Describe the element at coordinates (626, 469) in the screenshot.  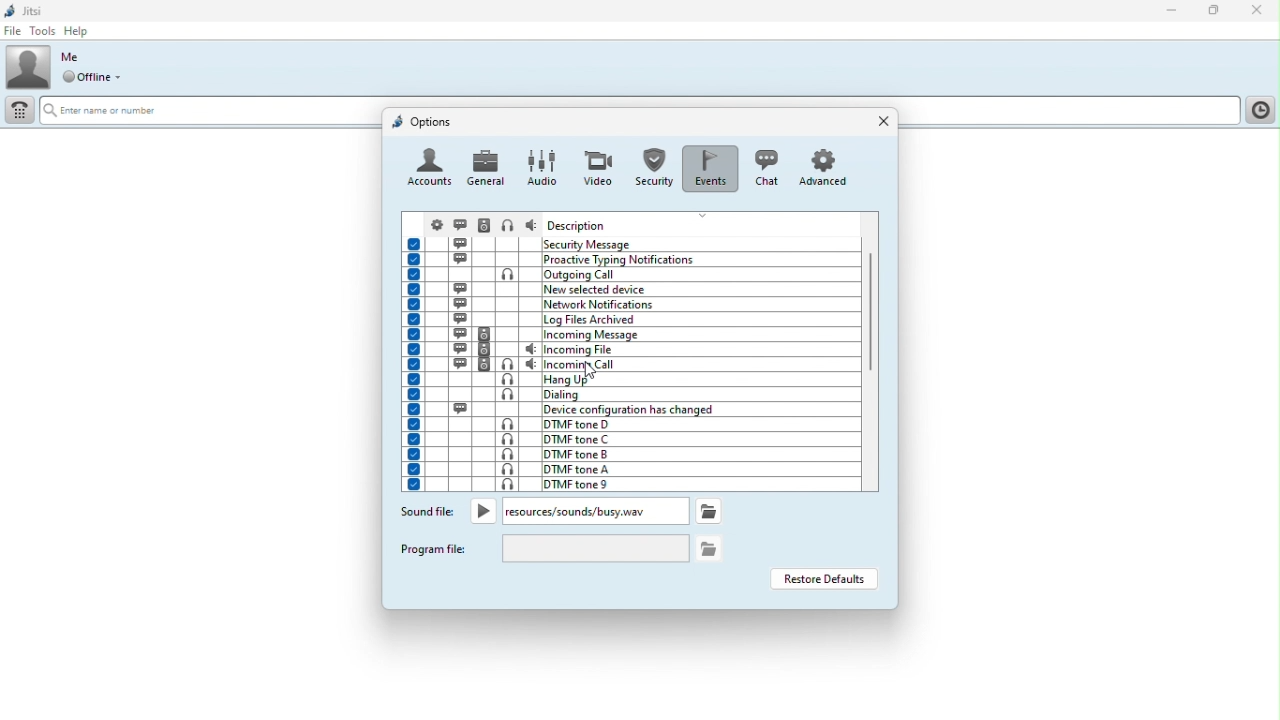
I see `DTMF tone A` at that location.